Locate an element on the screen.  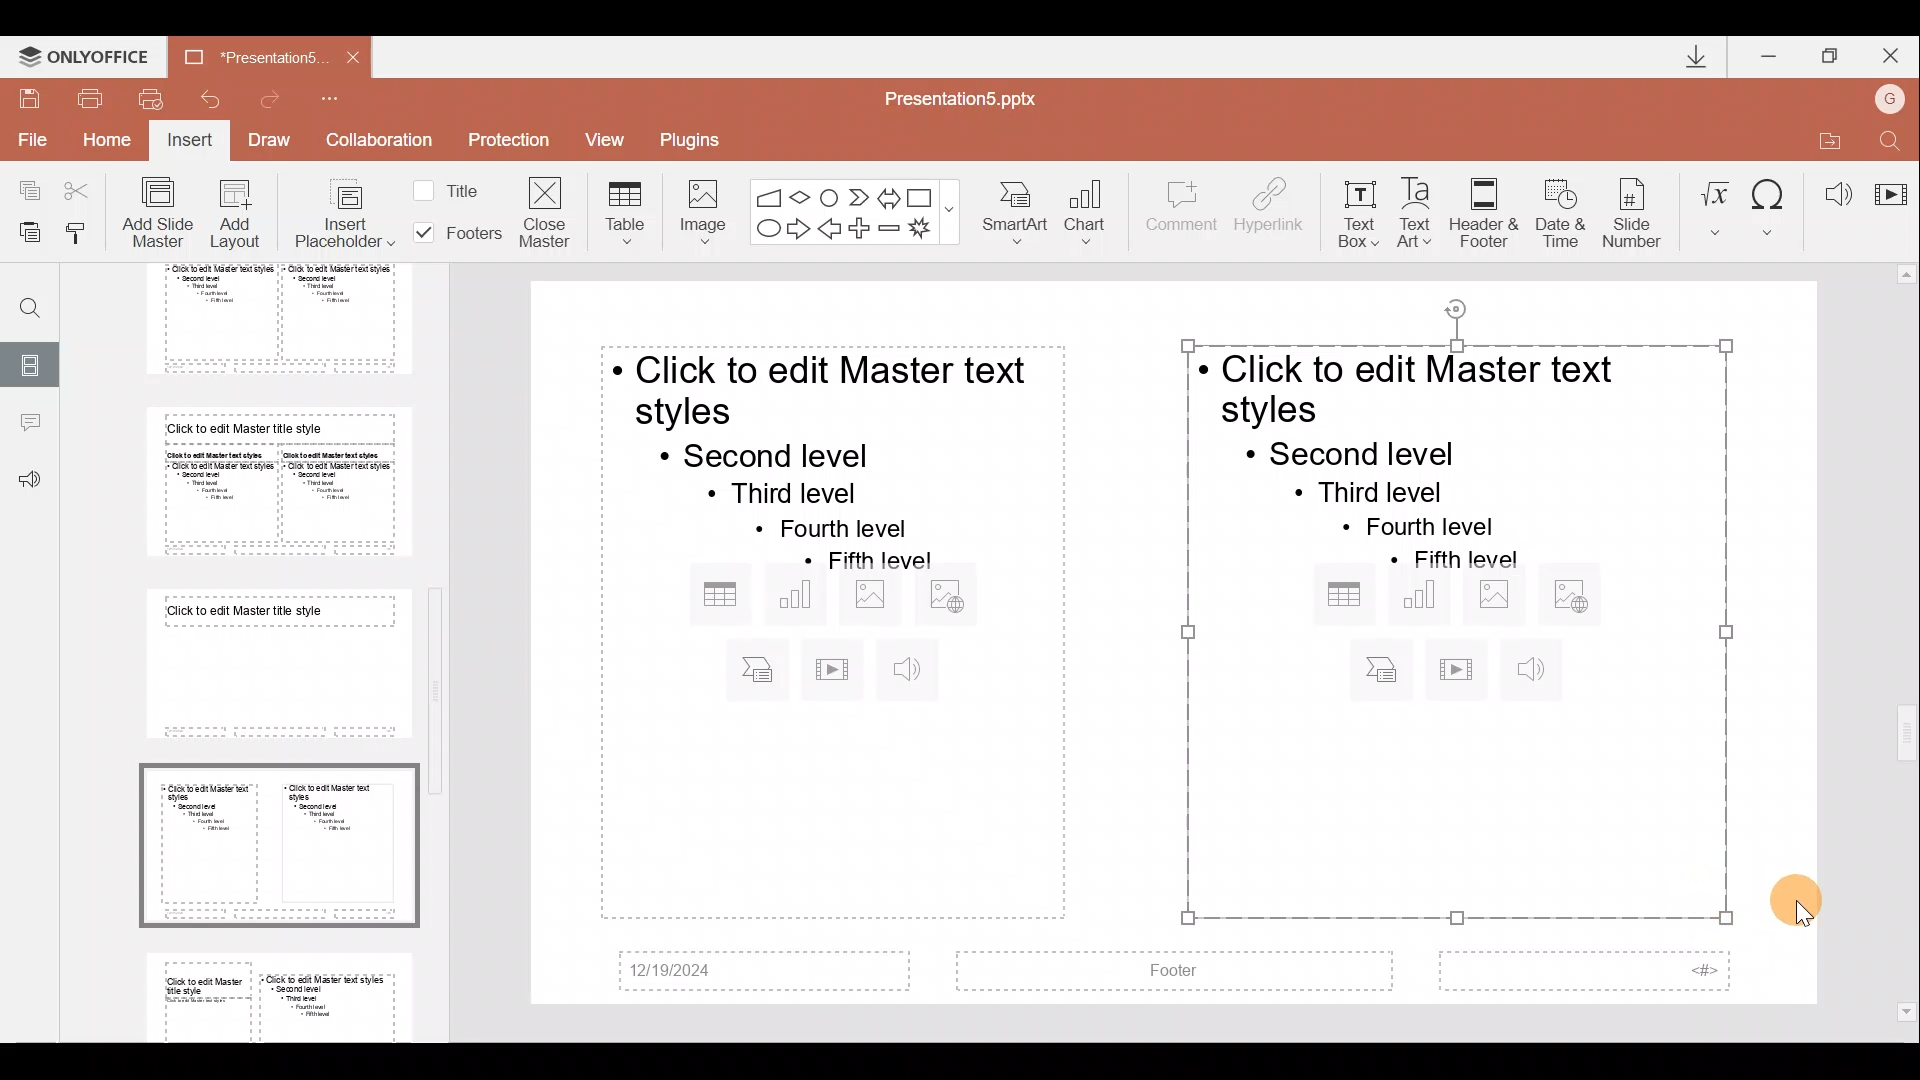
Text box is located at coordinates (1358, 209).